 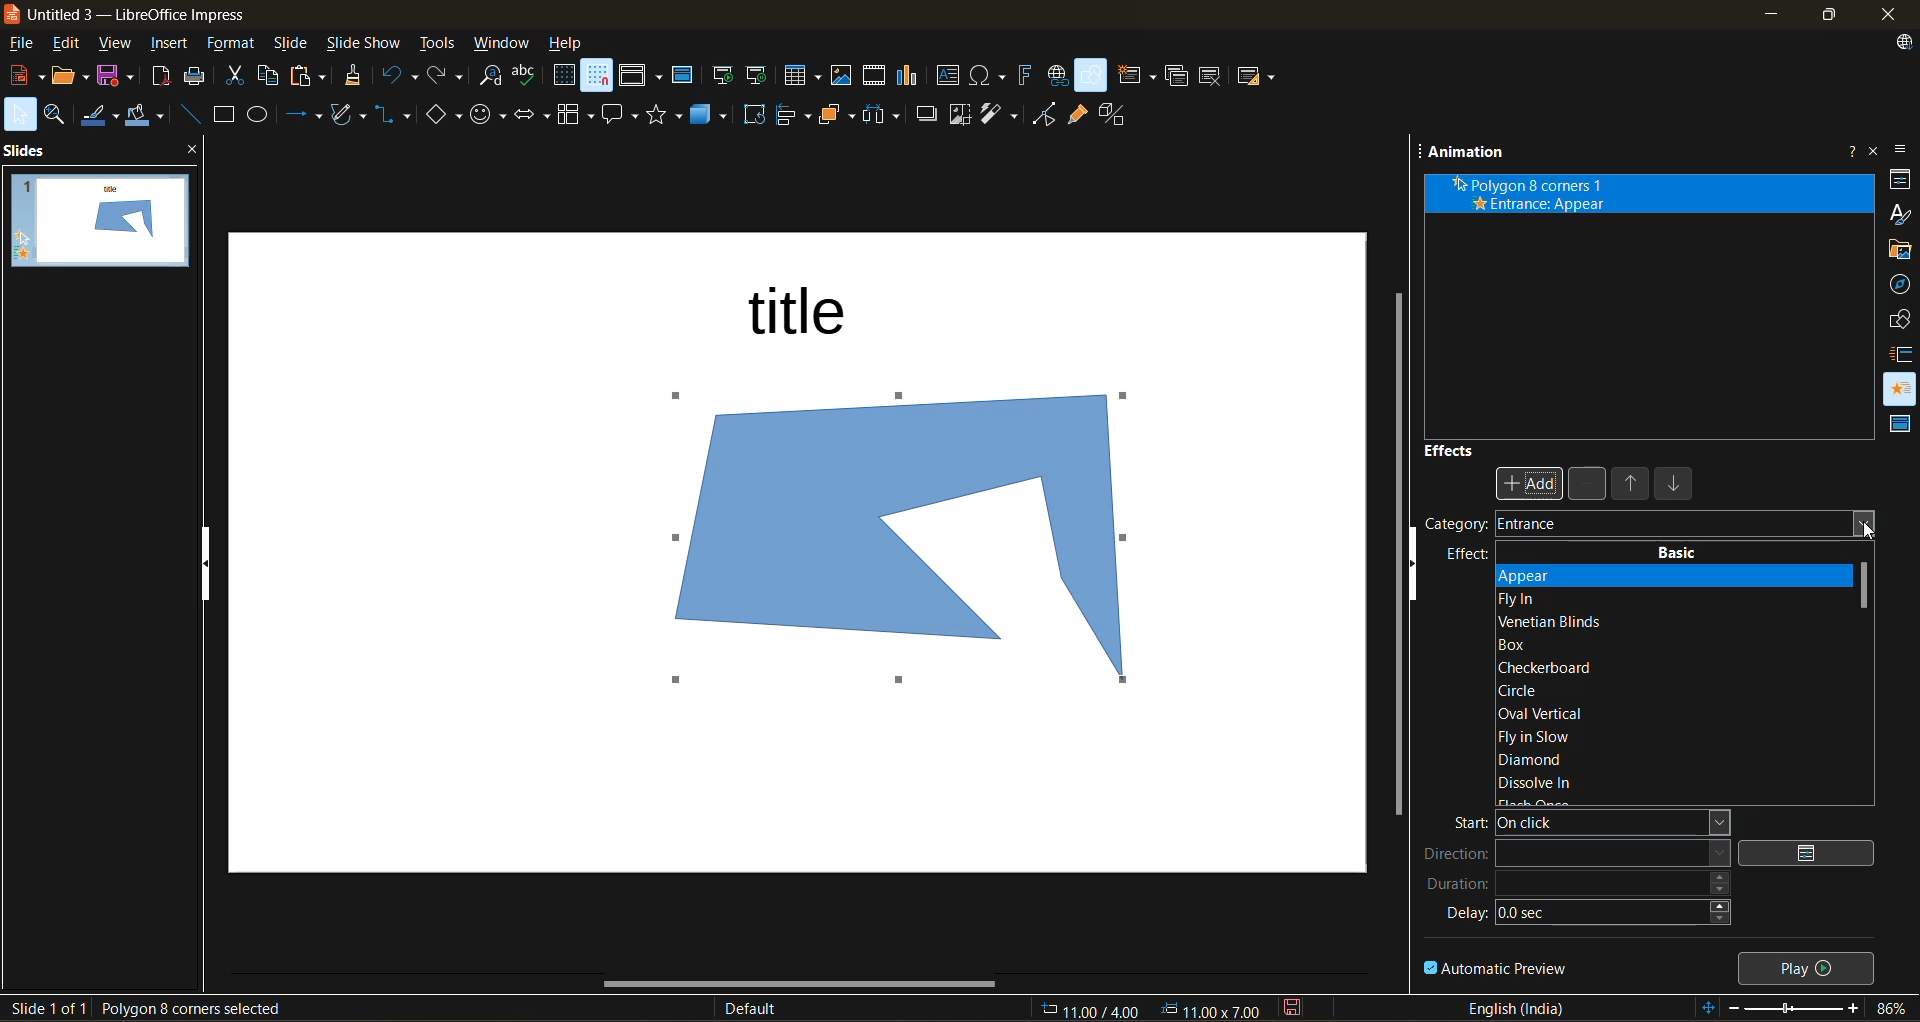 What do you see at coordinates (1535, 576) in the screenshot?
I see `appear` at bounding box center [1535, 576].